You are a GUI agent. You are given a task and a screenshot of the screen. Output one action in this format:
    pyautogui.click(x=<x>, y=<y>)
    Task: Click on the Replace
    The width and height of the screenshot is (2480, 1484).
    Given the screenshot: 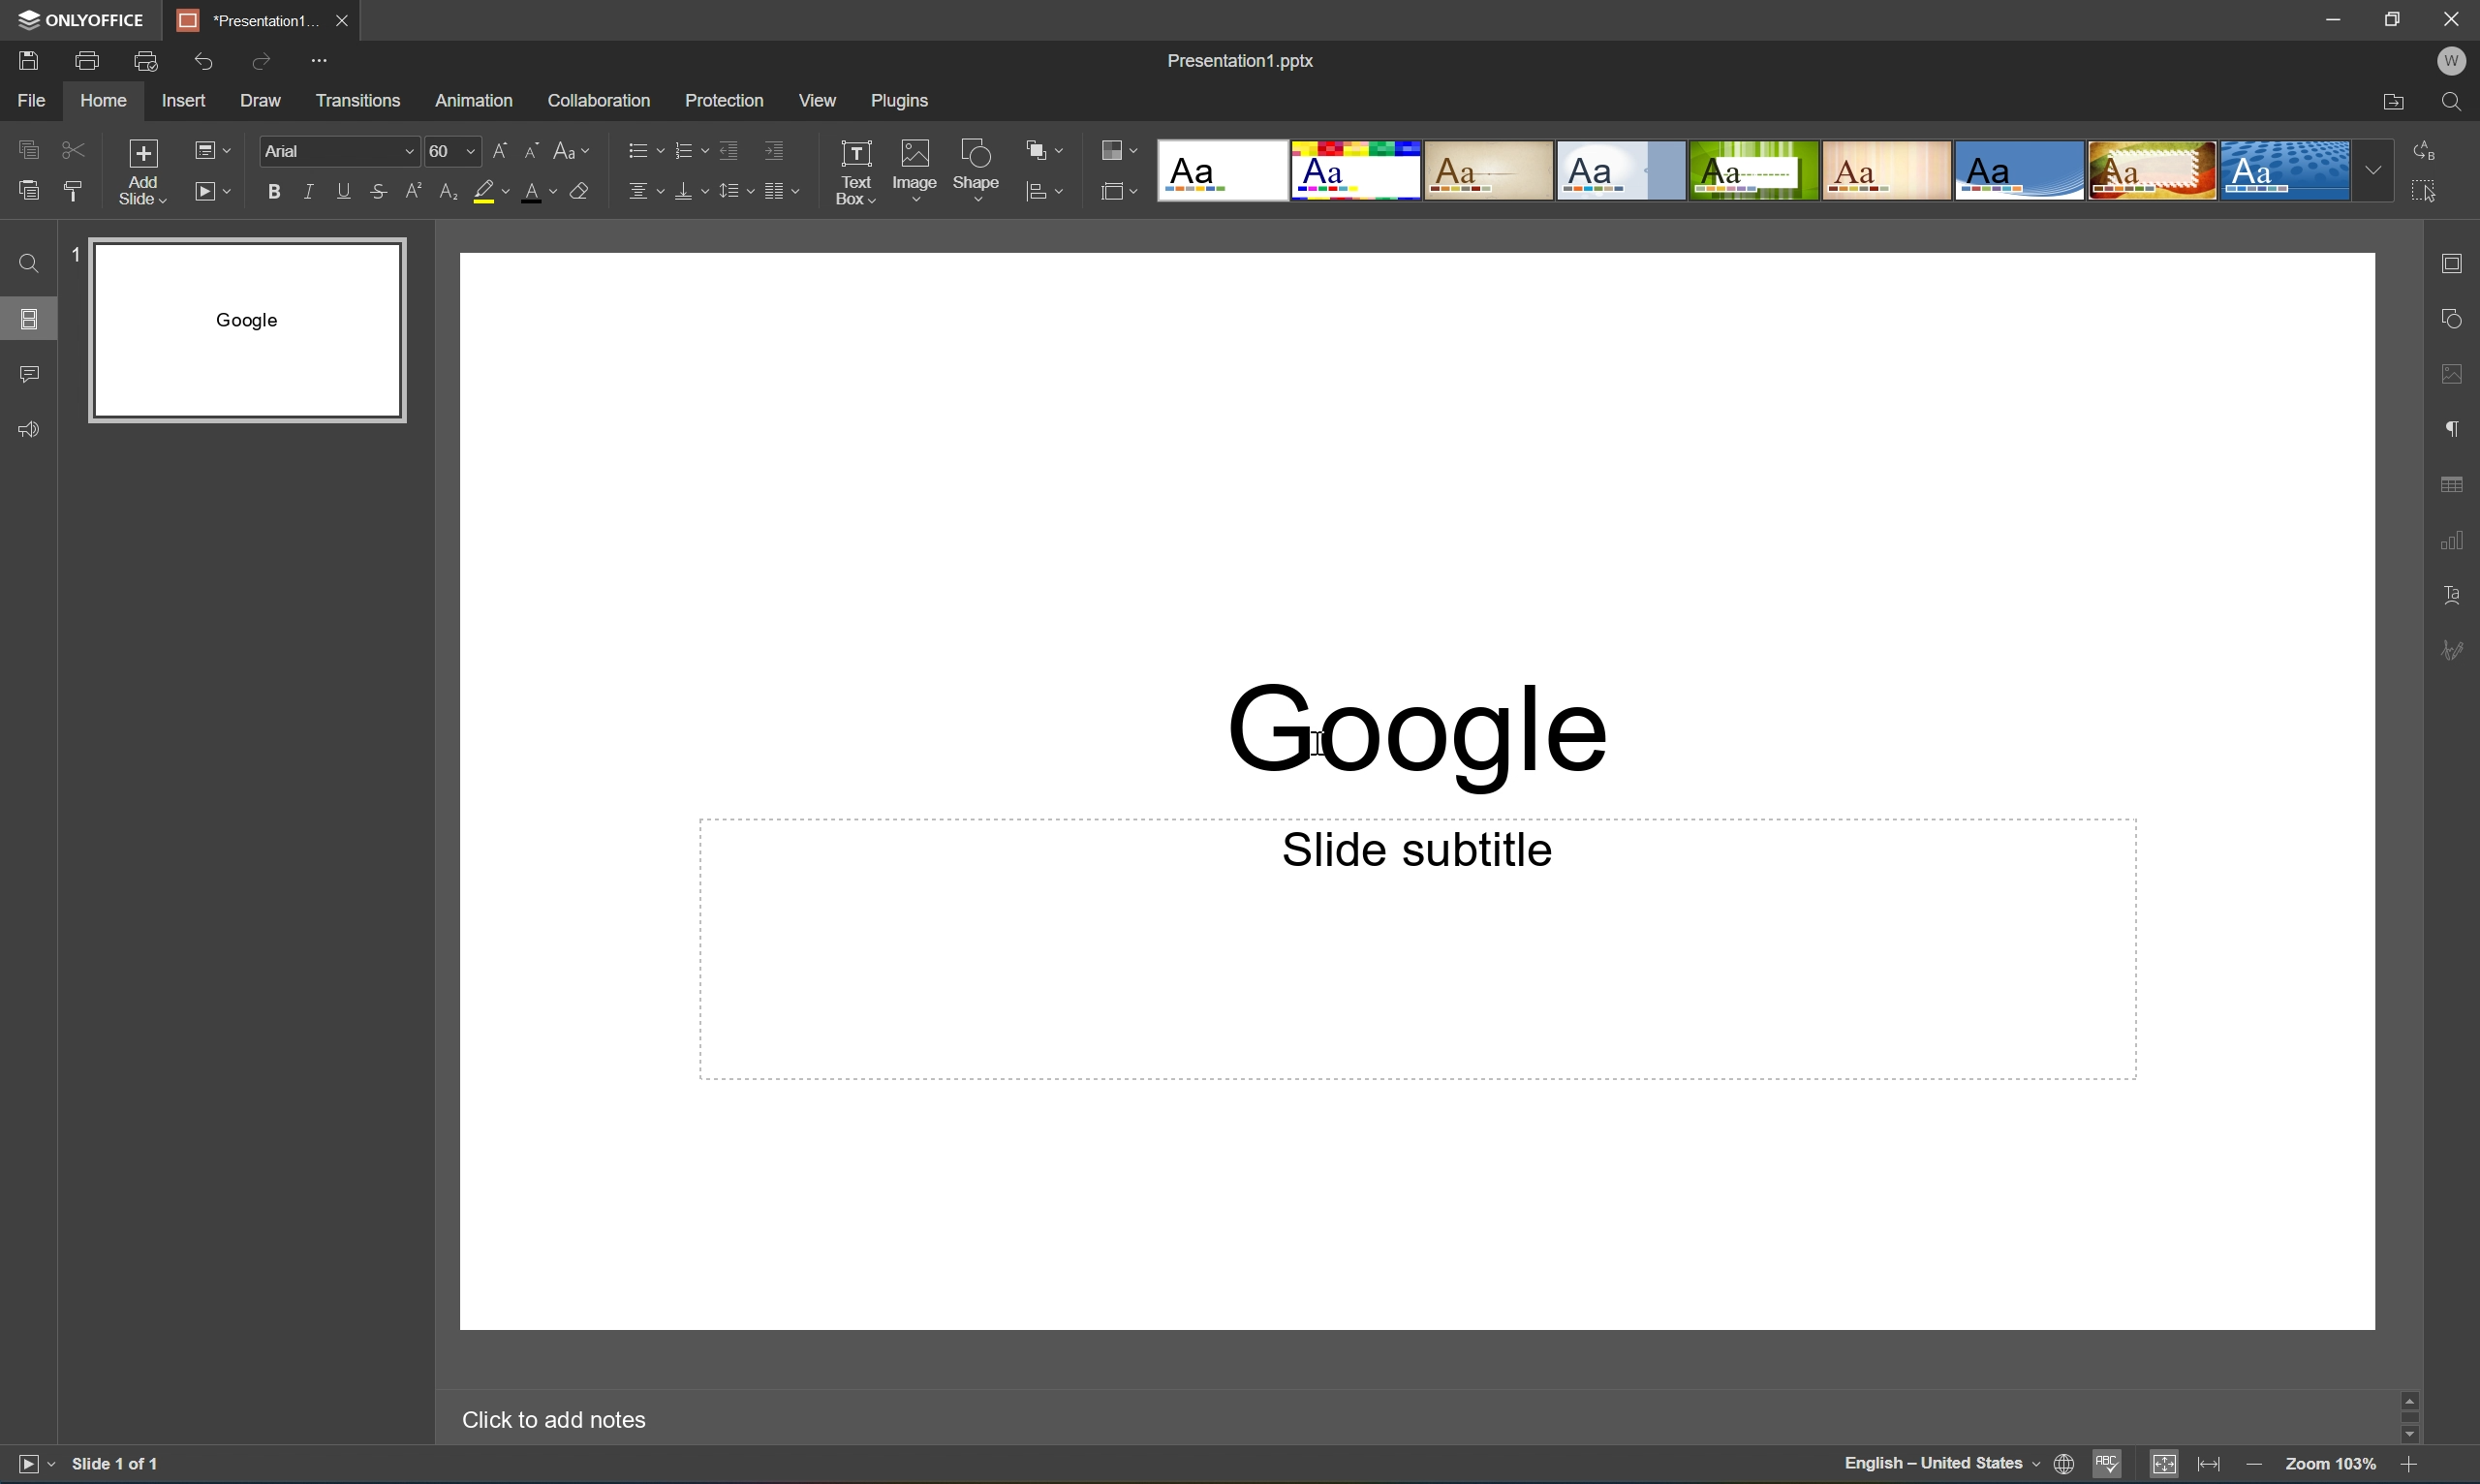 What is the action you would take?
    pyautogui.click(x=2429, y=151)
    